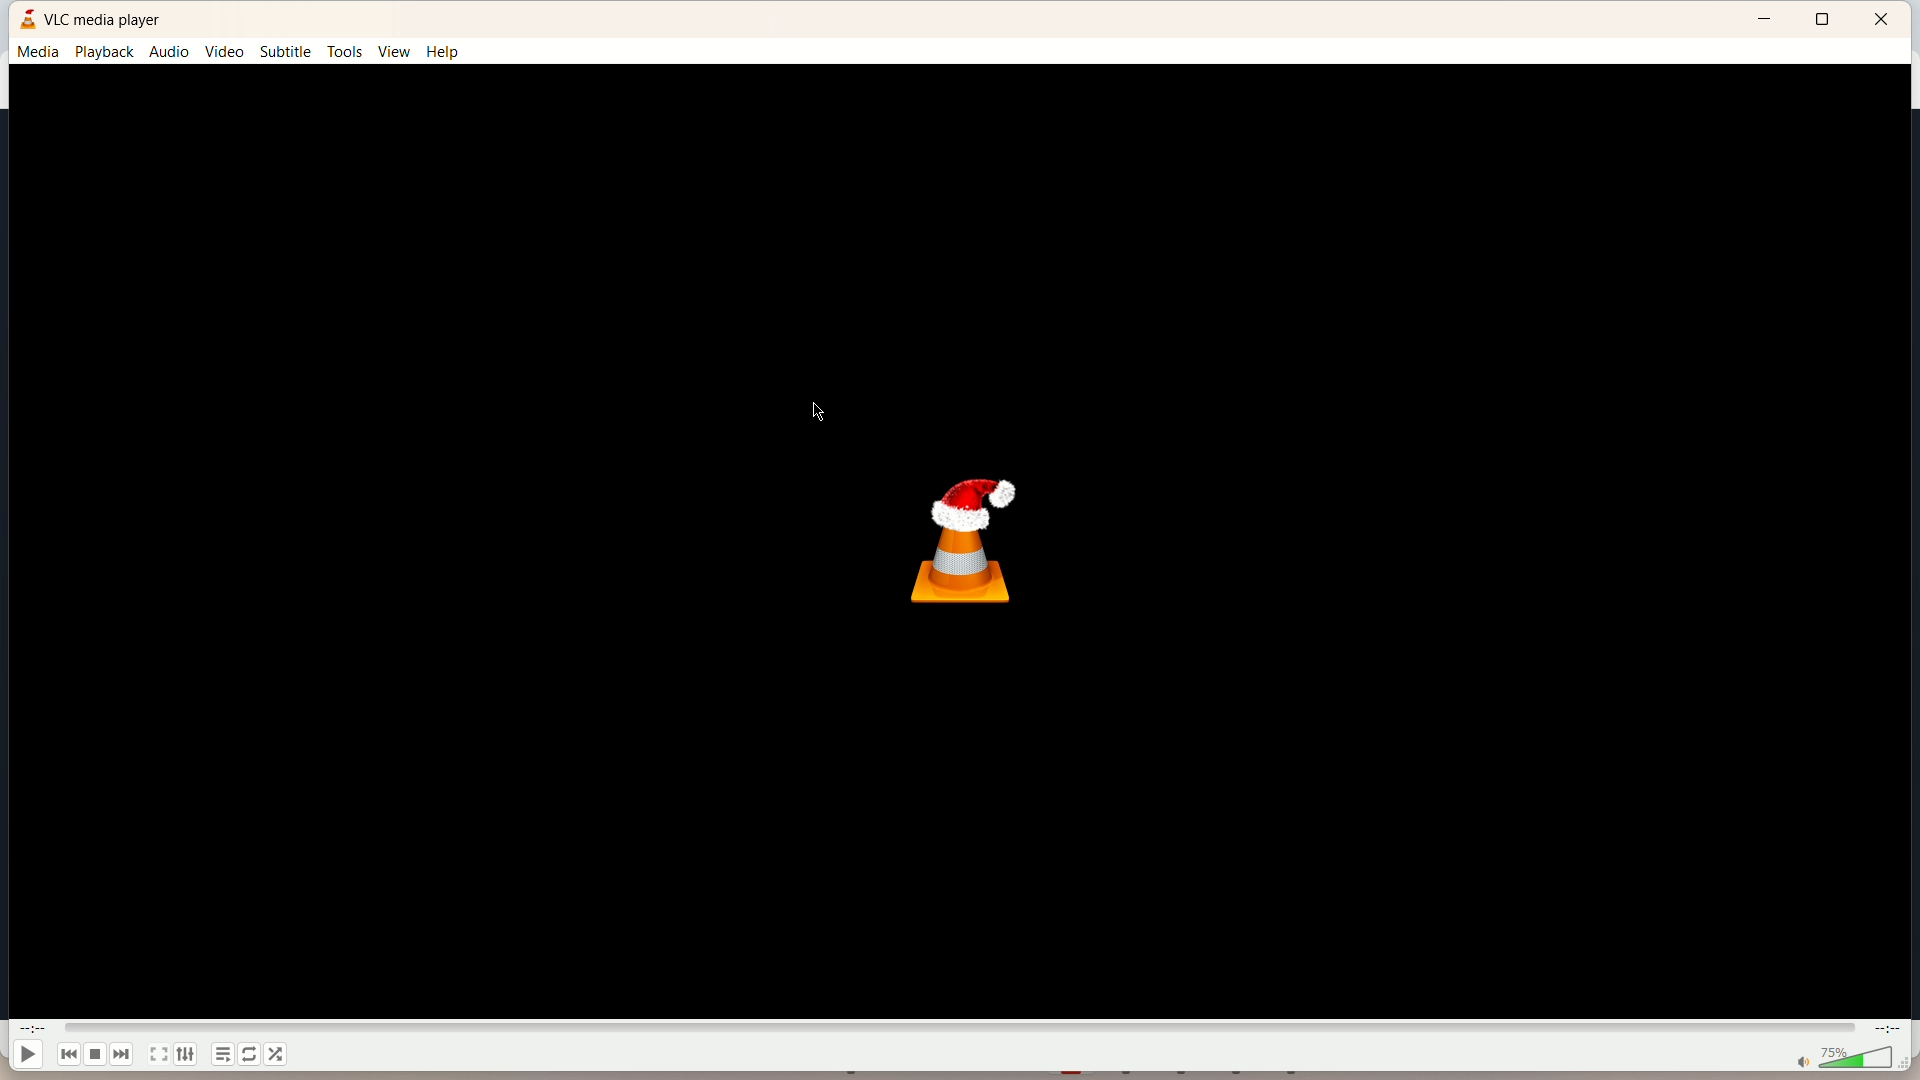  What do you see at coordinates (223, 1052) in the screenshot?
I see `playlist` at bounding box center [223, 1052].